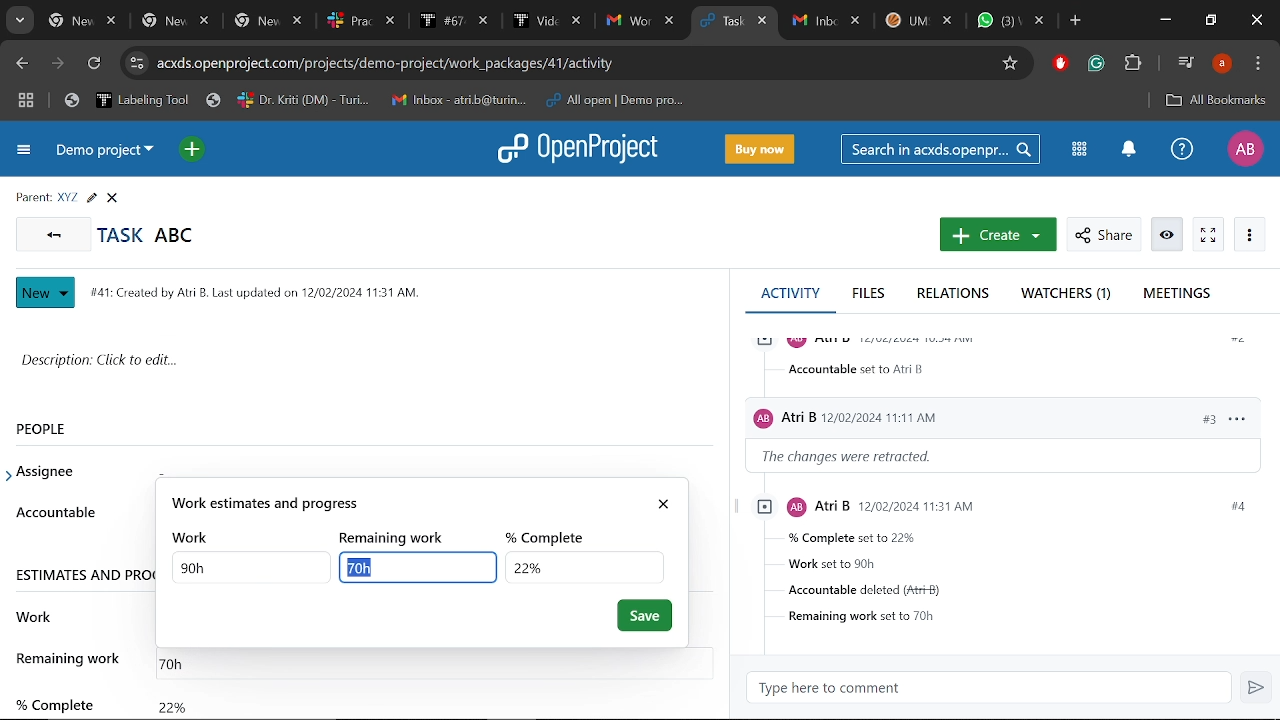 Image resolution: width=1280 pixels, height=720 pixels. I want to click on Open project logo, so click(584, 150).